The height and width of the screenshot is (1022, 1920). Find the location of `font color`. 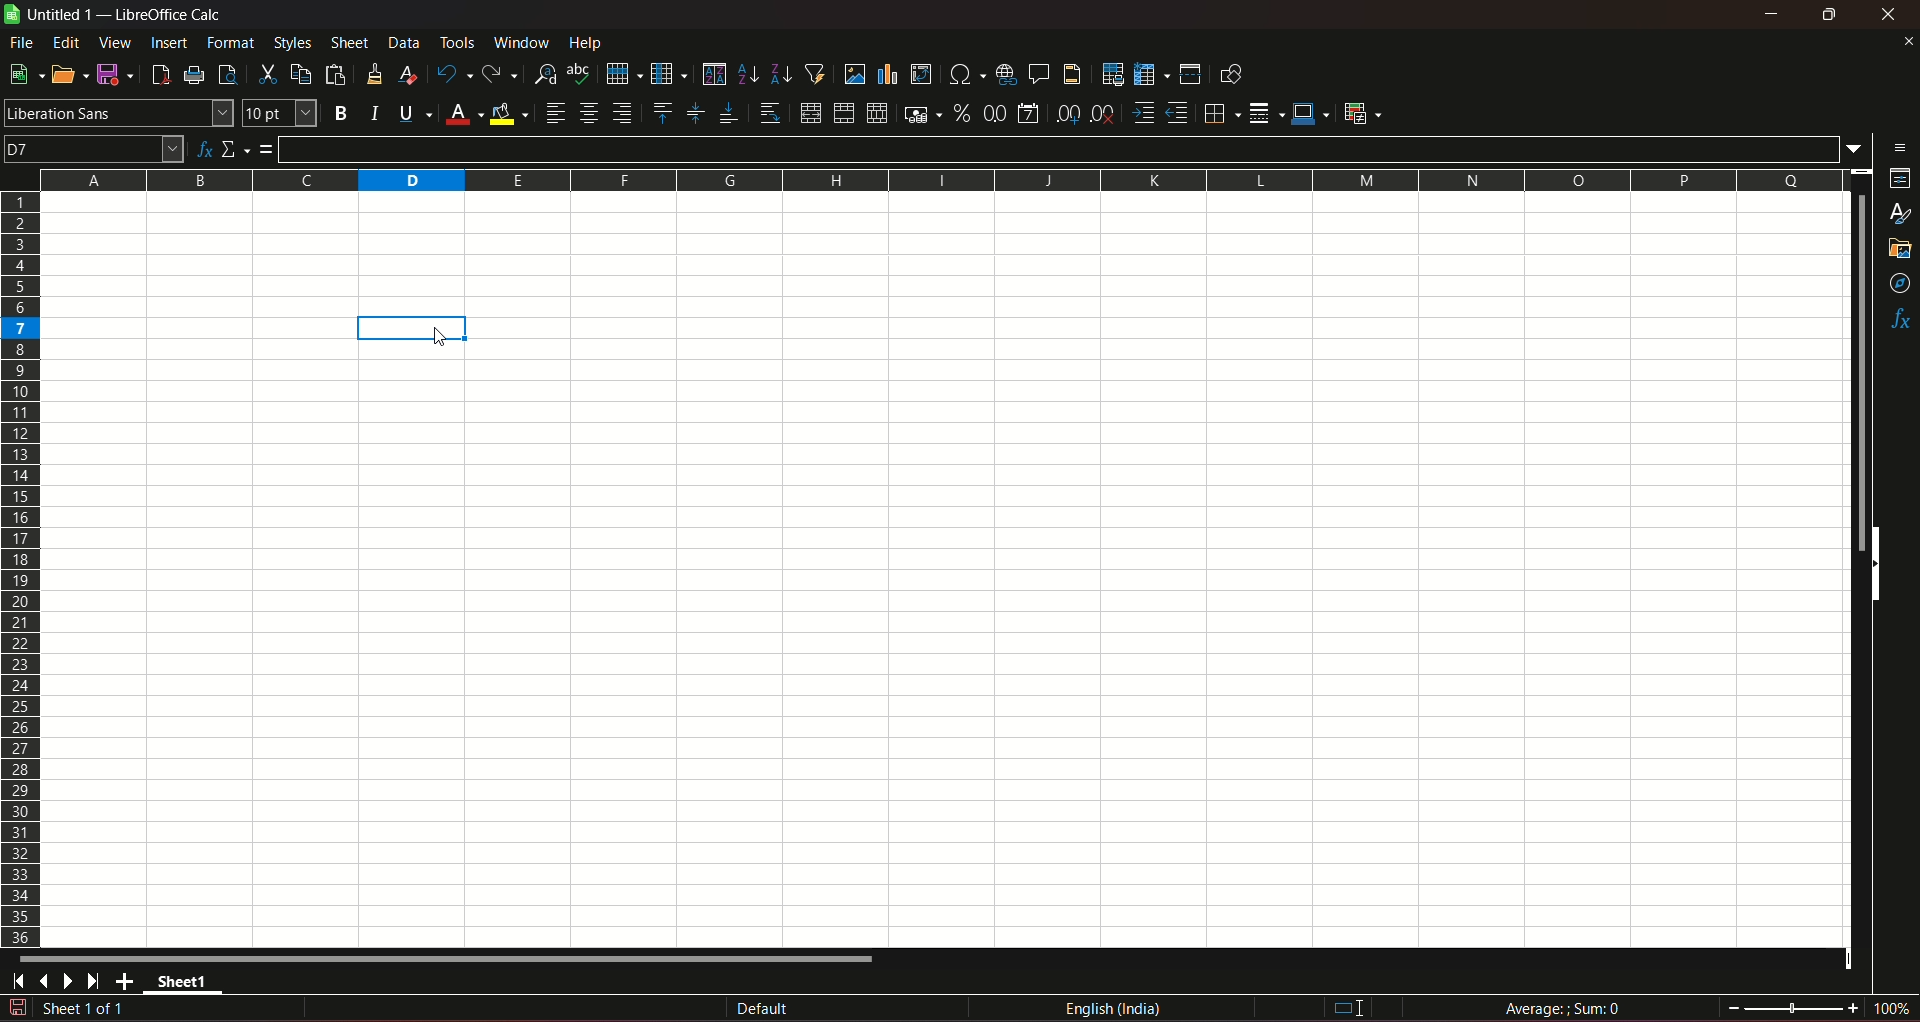

font color is located at coordinates (464, 115).